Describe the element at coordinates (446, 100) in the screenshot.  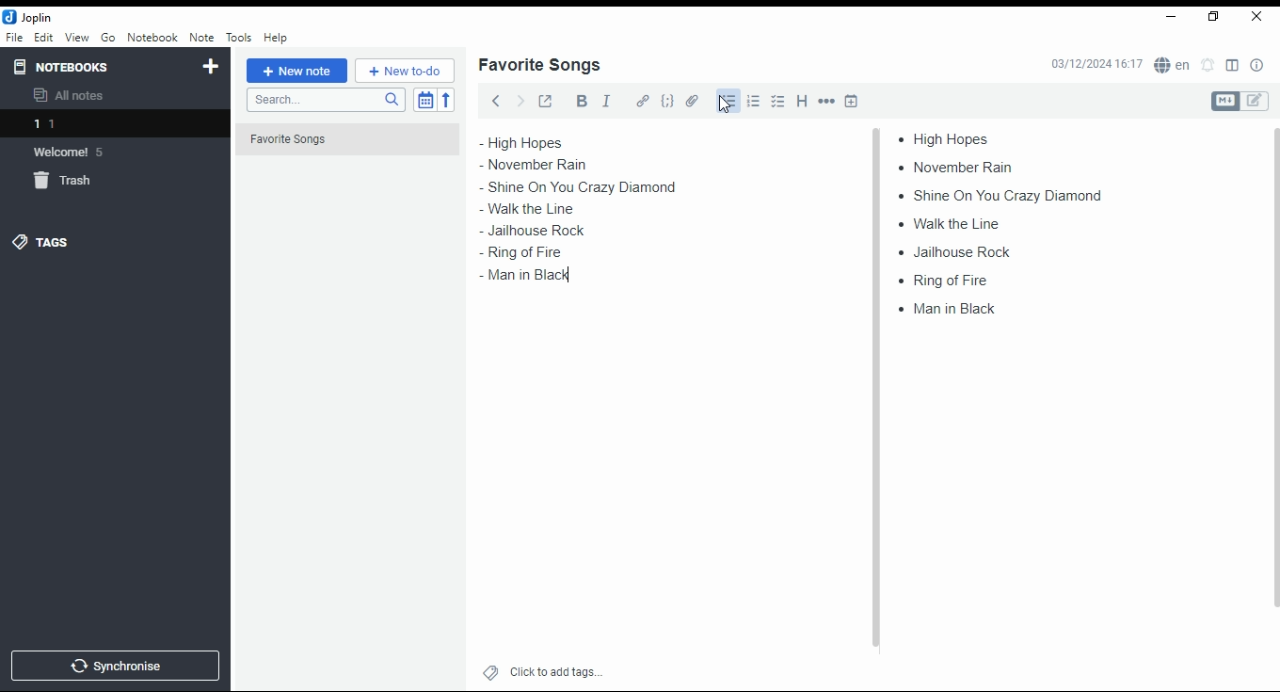
I see `reverse sort order` at that location.